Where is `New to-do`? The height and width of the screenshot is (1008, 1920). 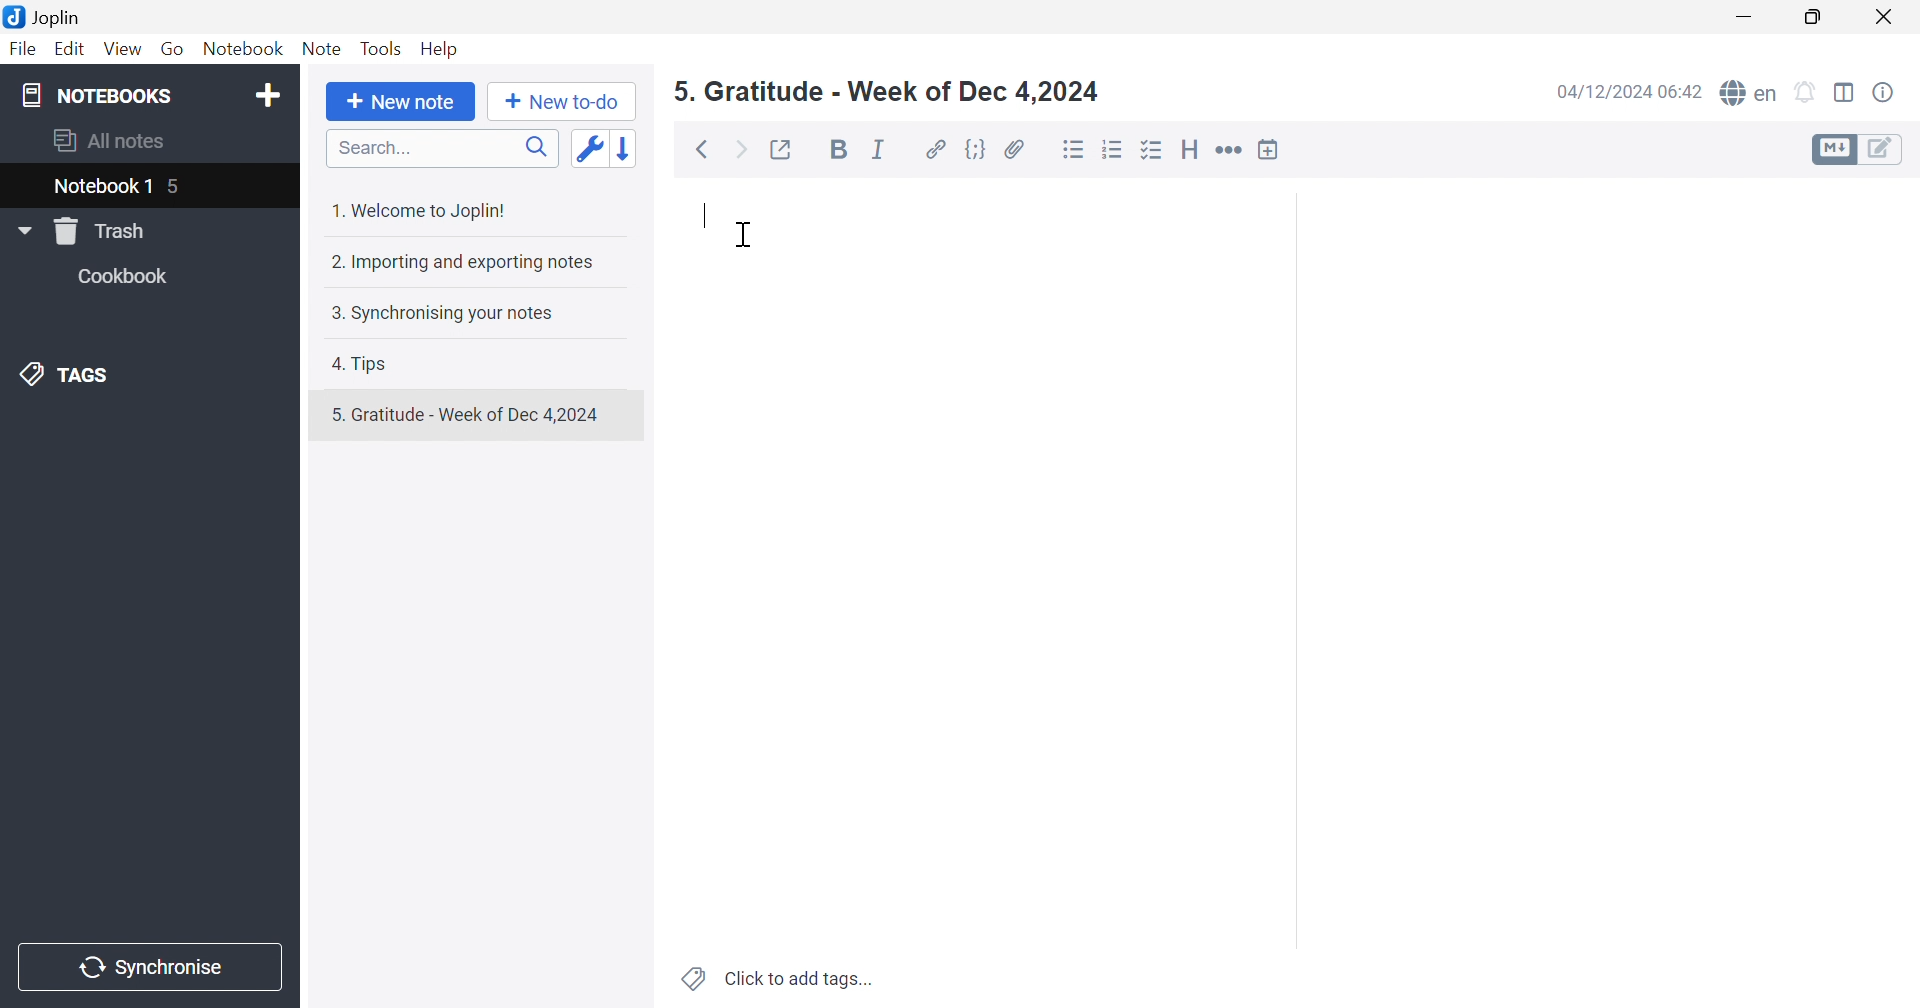
New to-do is located at coordinates (563, 102).